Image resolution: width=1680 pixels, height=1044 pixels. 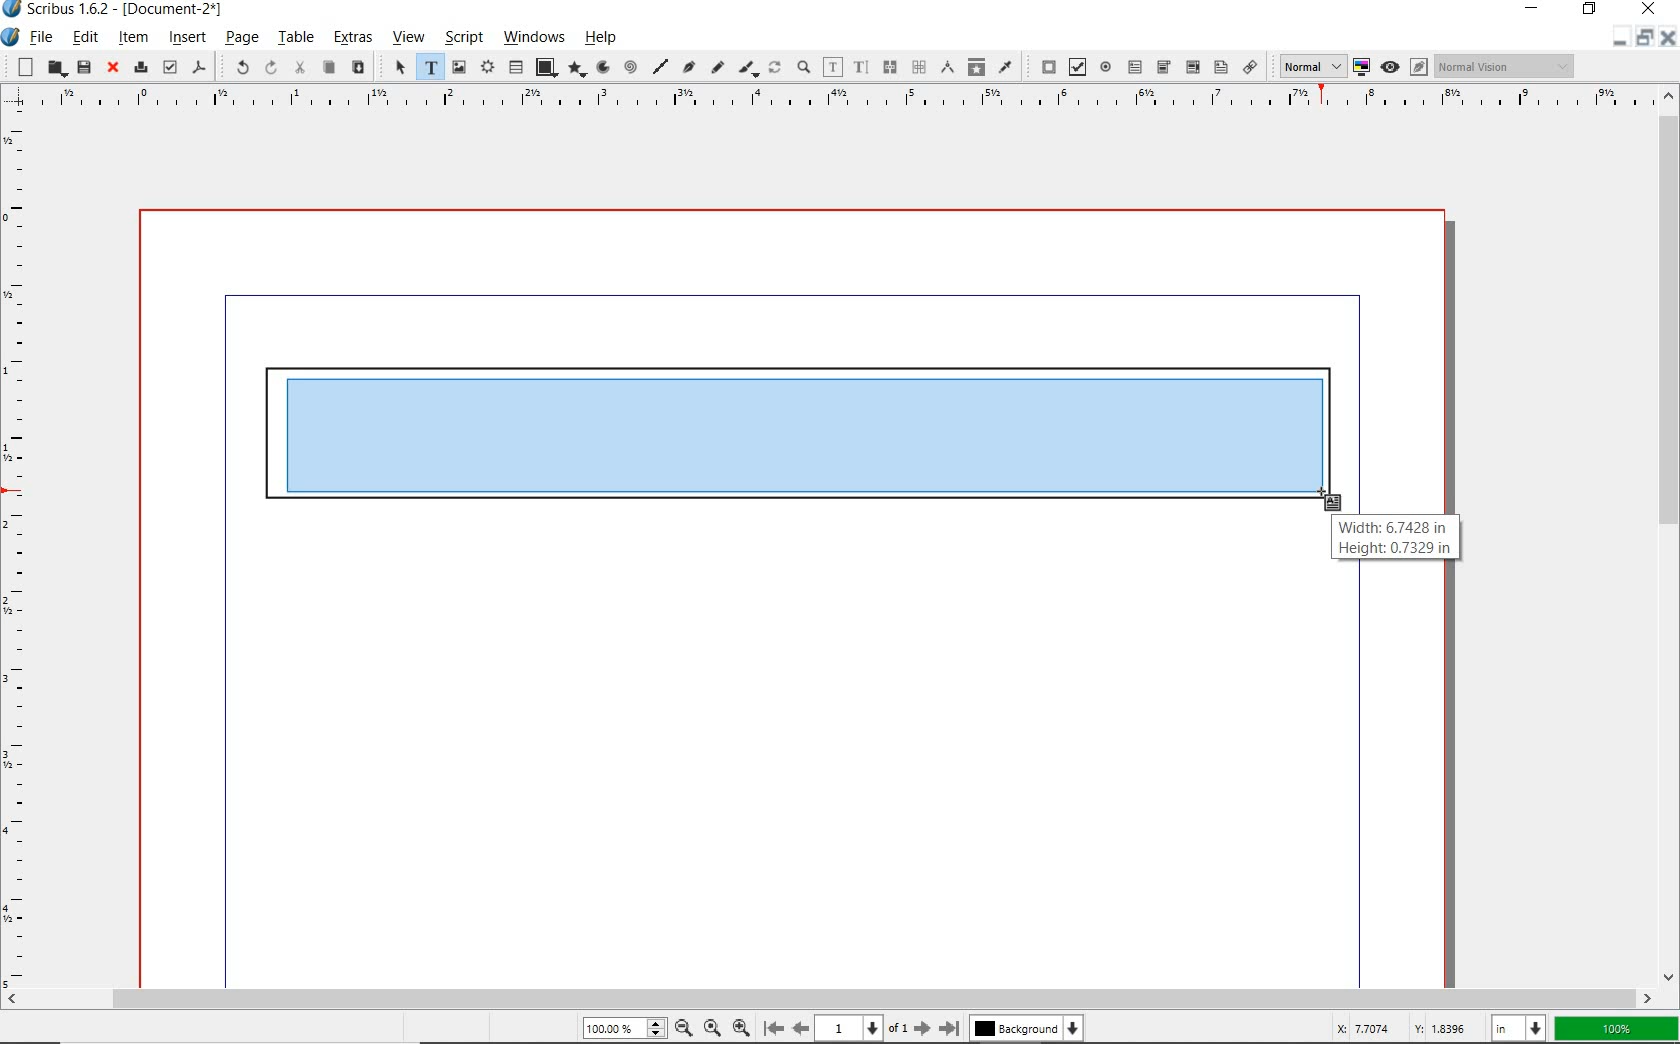 What do you see at coordinates (797, 444) in the screenshot?
I see `drawing text frame` at bounding box center [797, 444].